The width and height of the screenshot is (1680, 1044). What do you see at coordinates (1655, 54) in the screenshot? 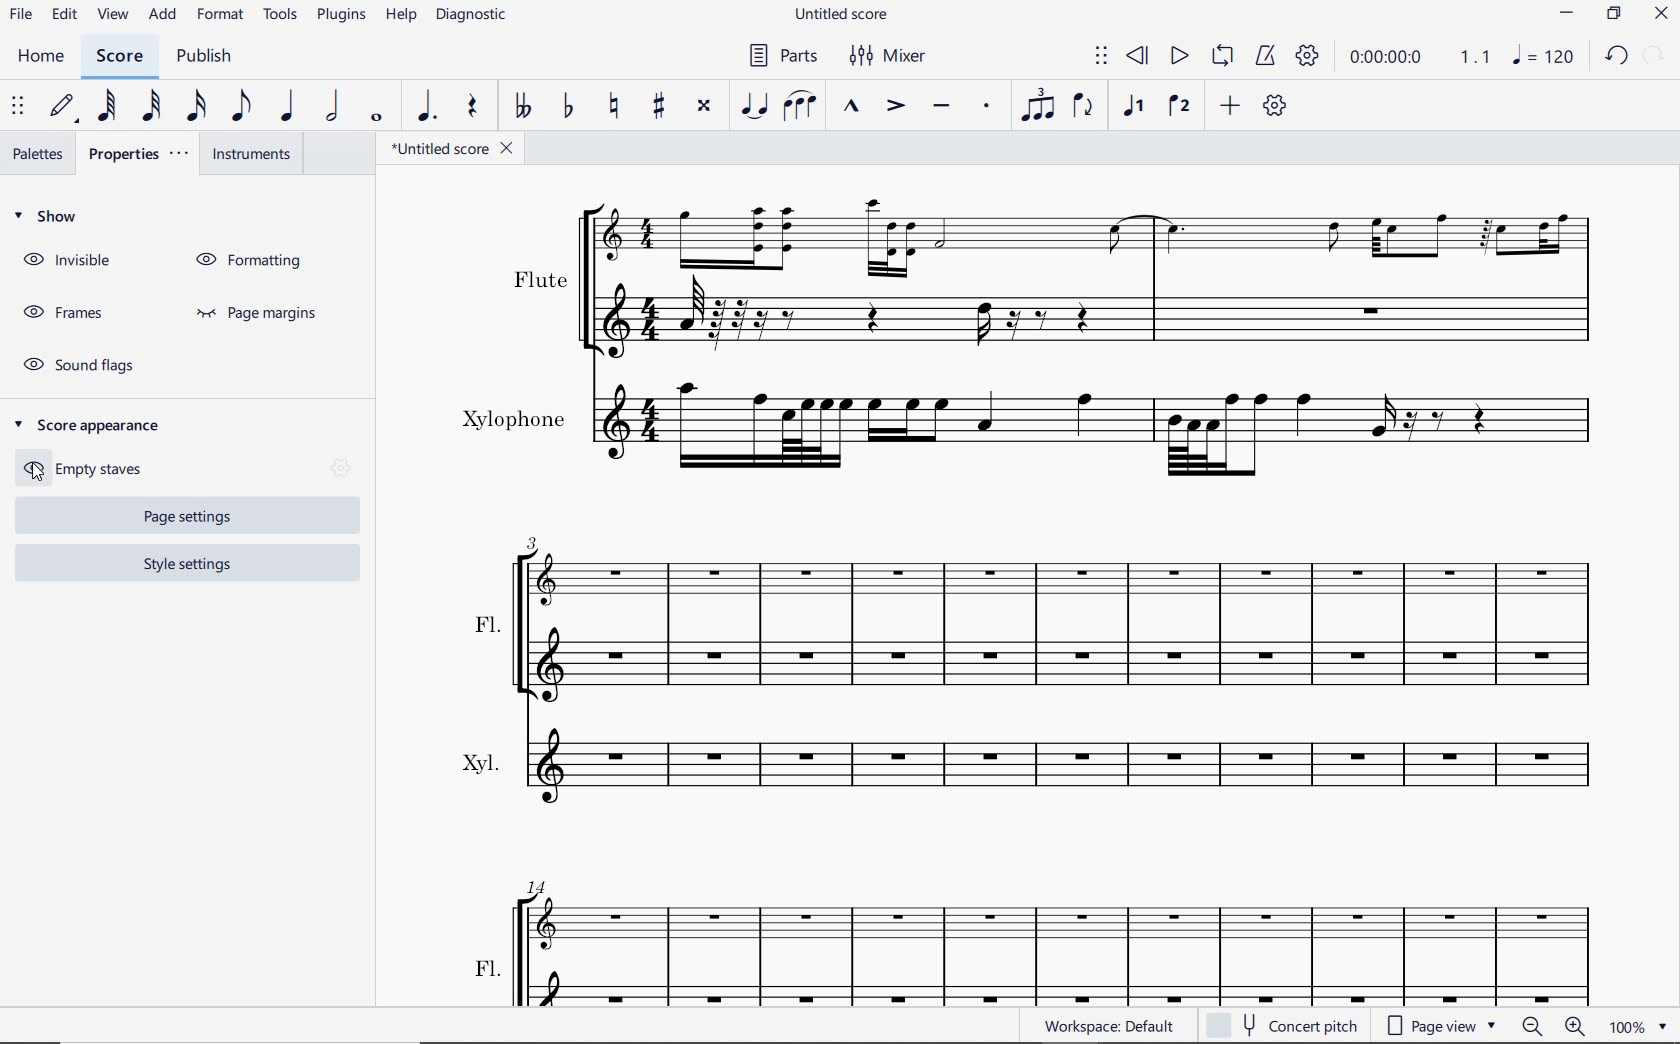
I see `REDO` at bounding box center [1655, 54].